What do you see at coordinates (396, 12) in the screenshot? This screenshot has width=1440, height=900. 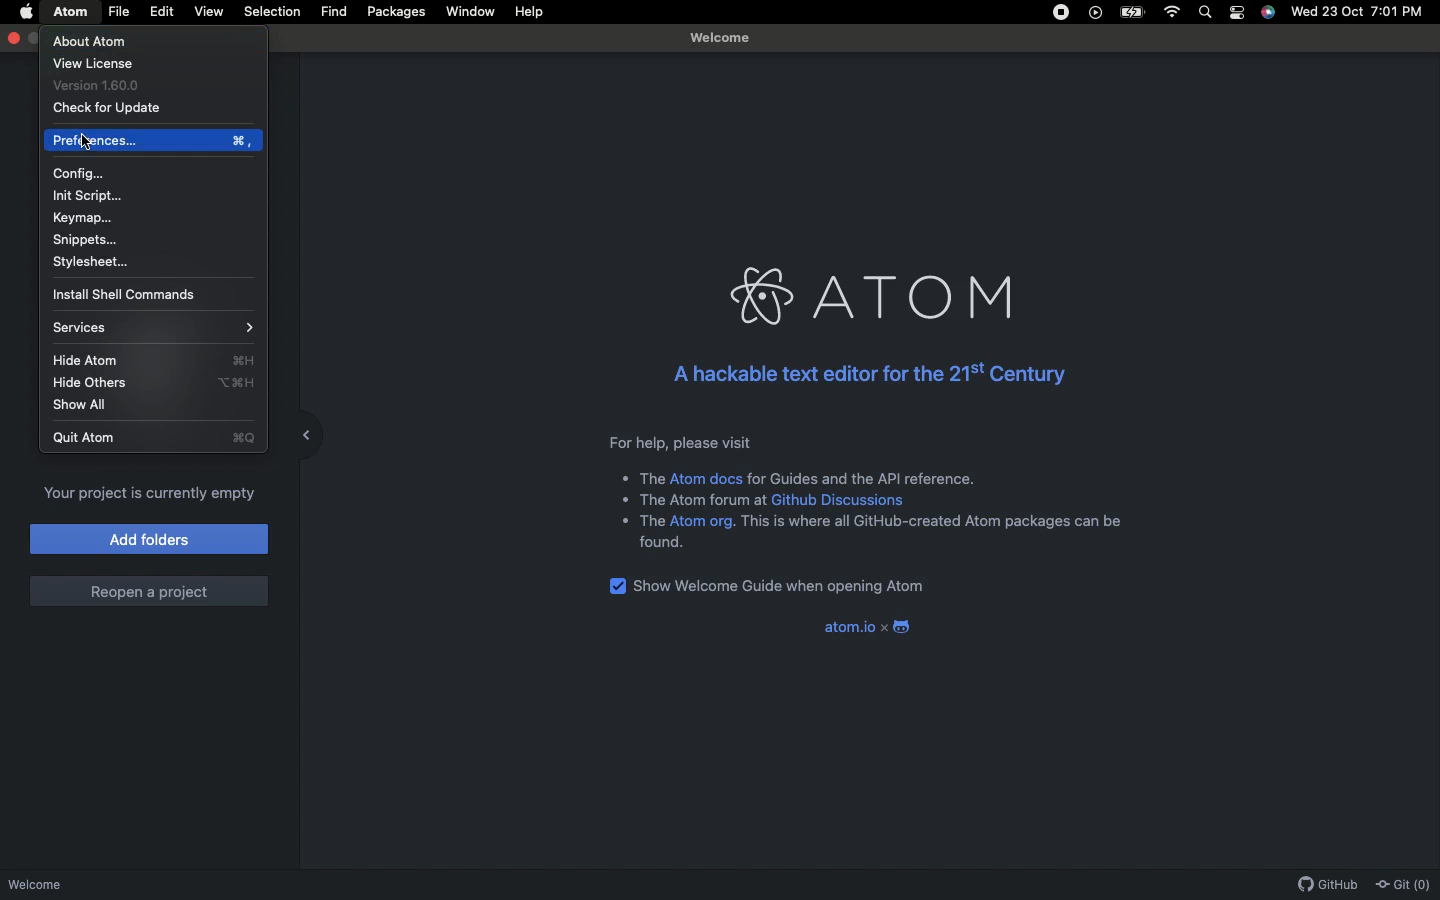 I see `Packages` at bounding box center [396, 12].